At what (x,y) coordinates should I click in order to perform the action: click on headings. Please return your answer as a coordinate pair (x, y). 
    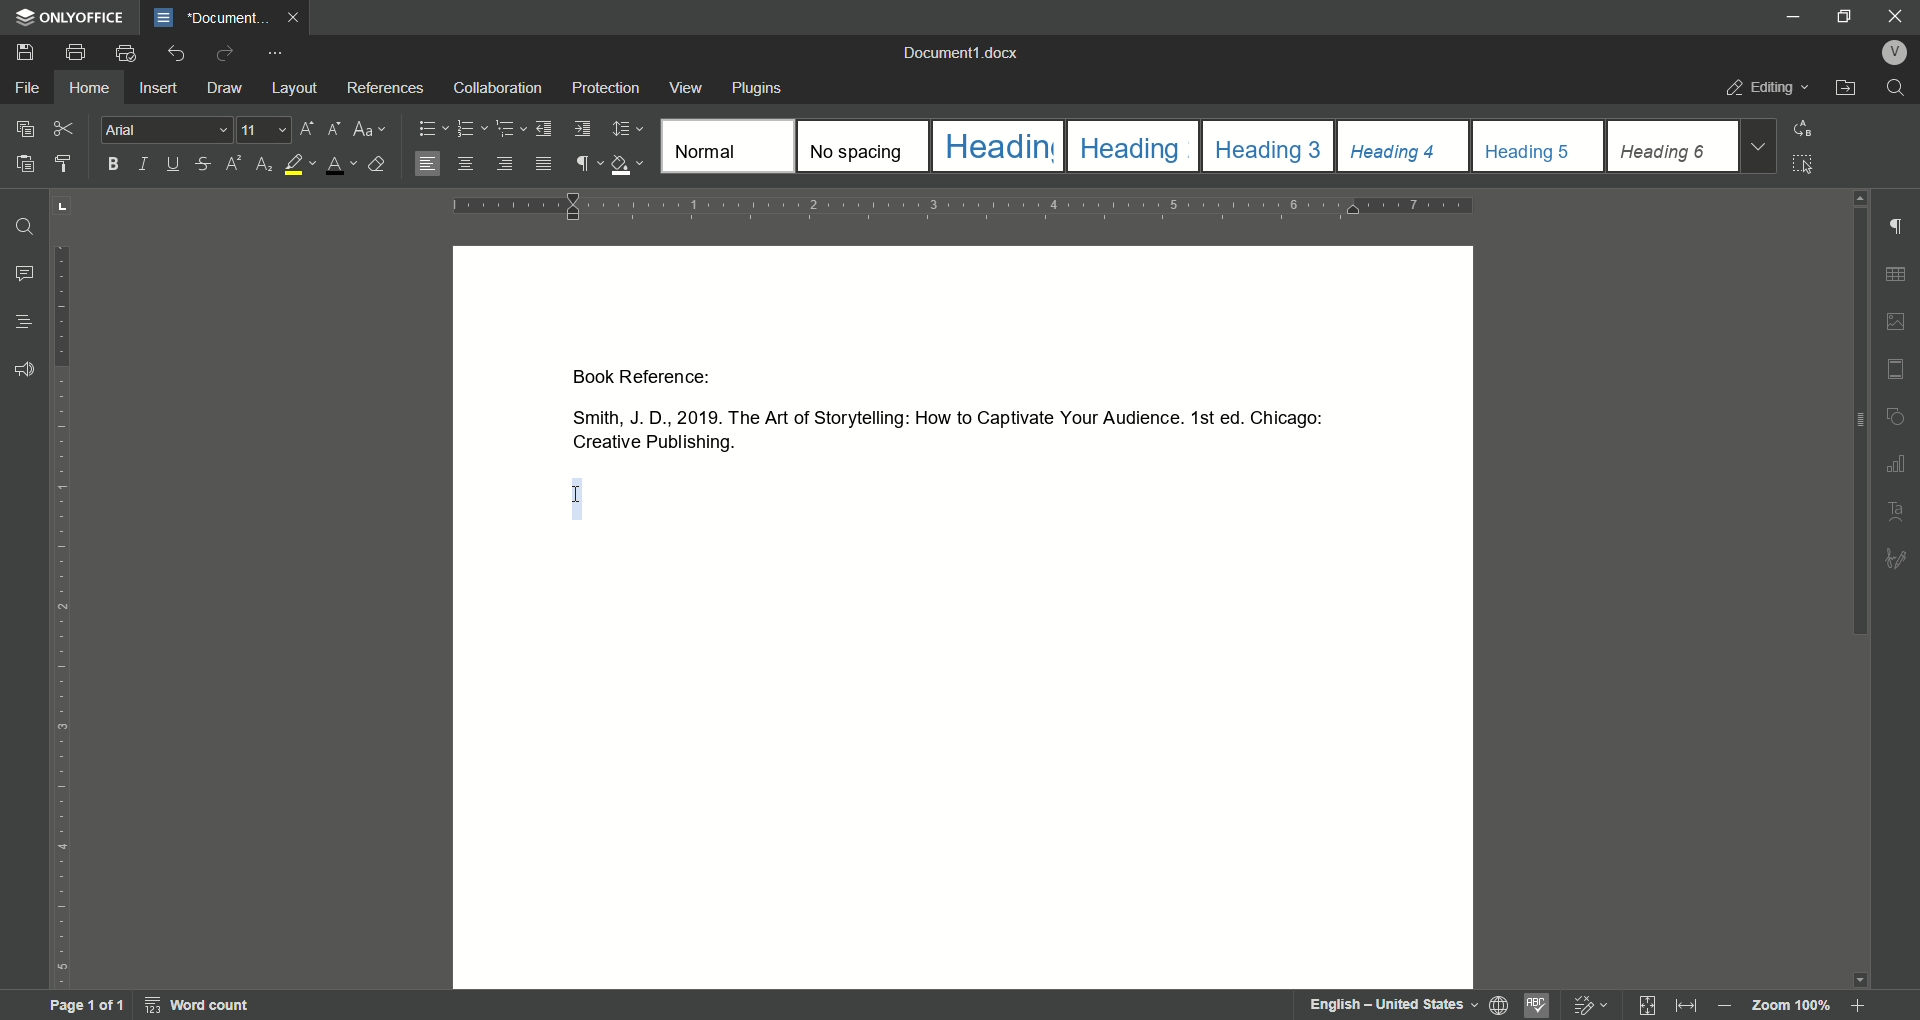
    Looking at the image, I should click on (1539, 146).